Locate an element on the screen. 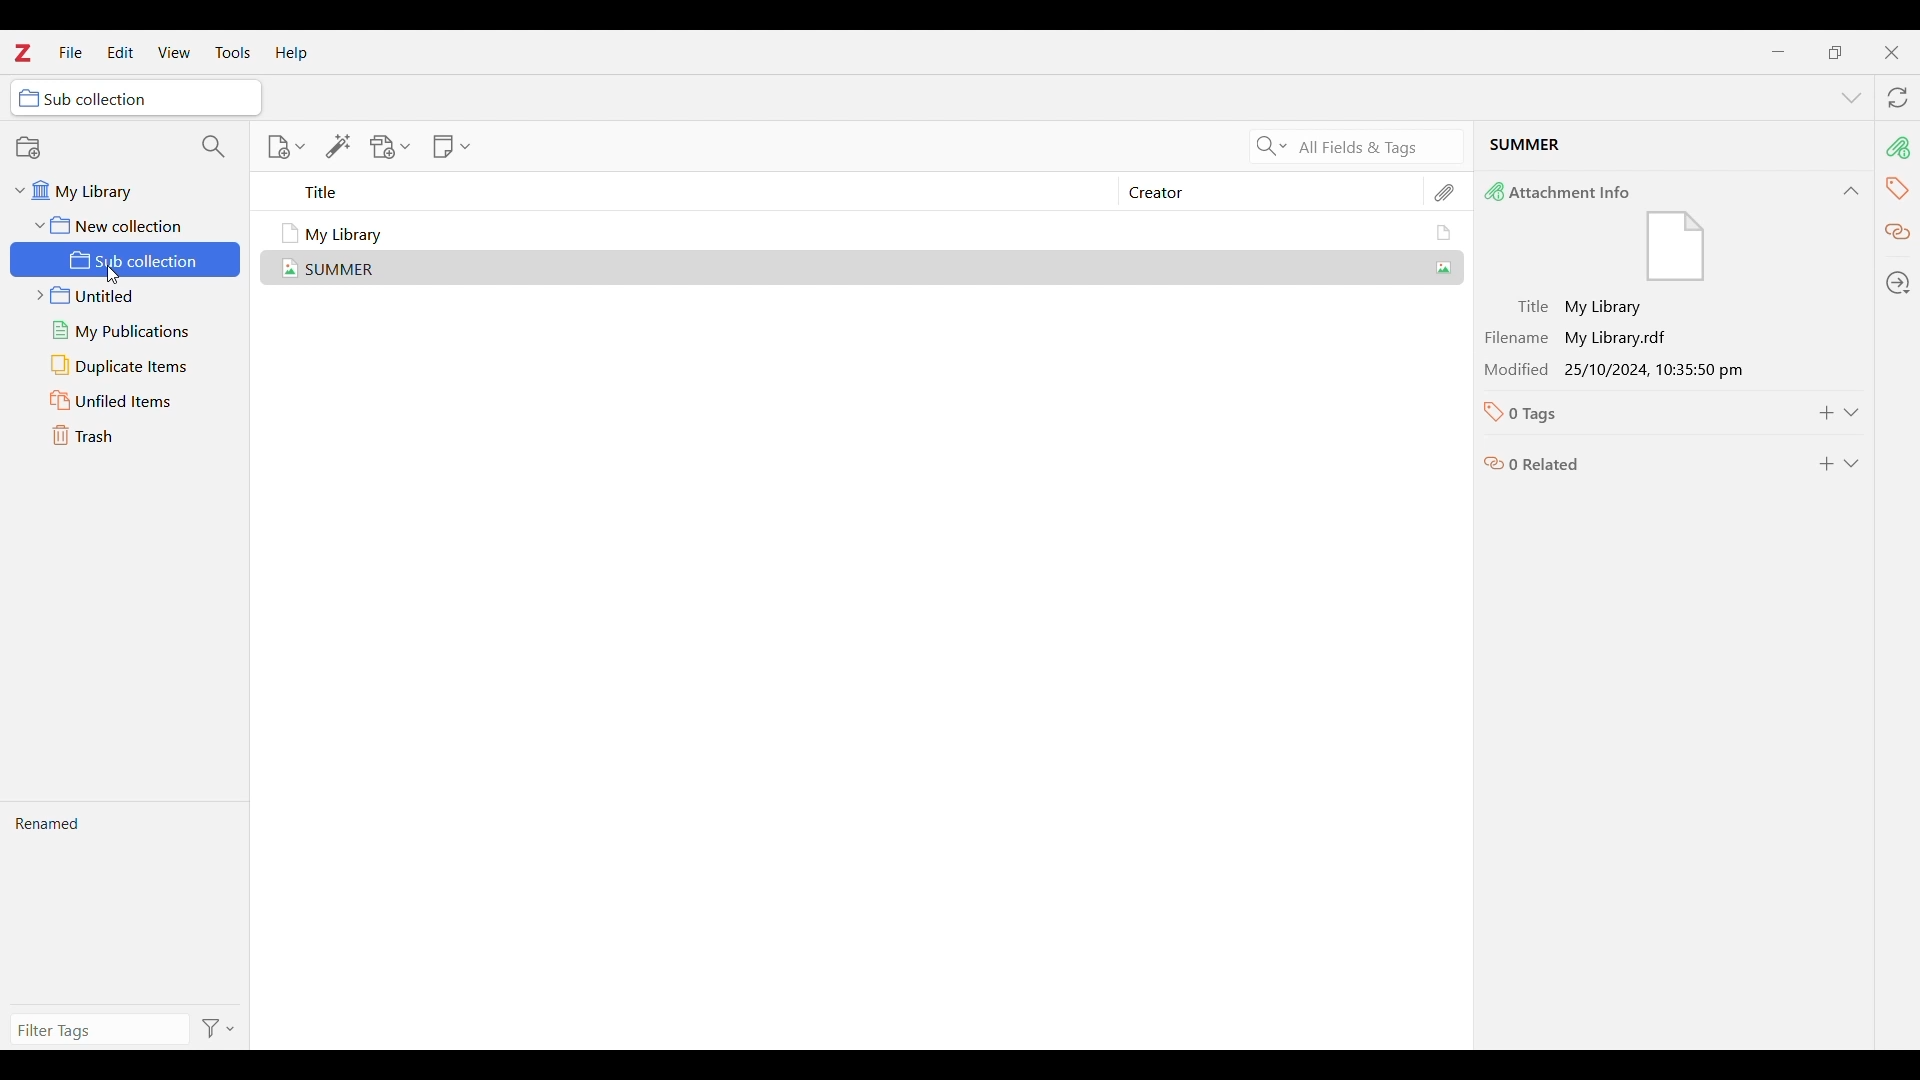 This screenshot has height=1080, width=1920. Edit menu is located at coordinates (120, 52).